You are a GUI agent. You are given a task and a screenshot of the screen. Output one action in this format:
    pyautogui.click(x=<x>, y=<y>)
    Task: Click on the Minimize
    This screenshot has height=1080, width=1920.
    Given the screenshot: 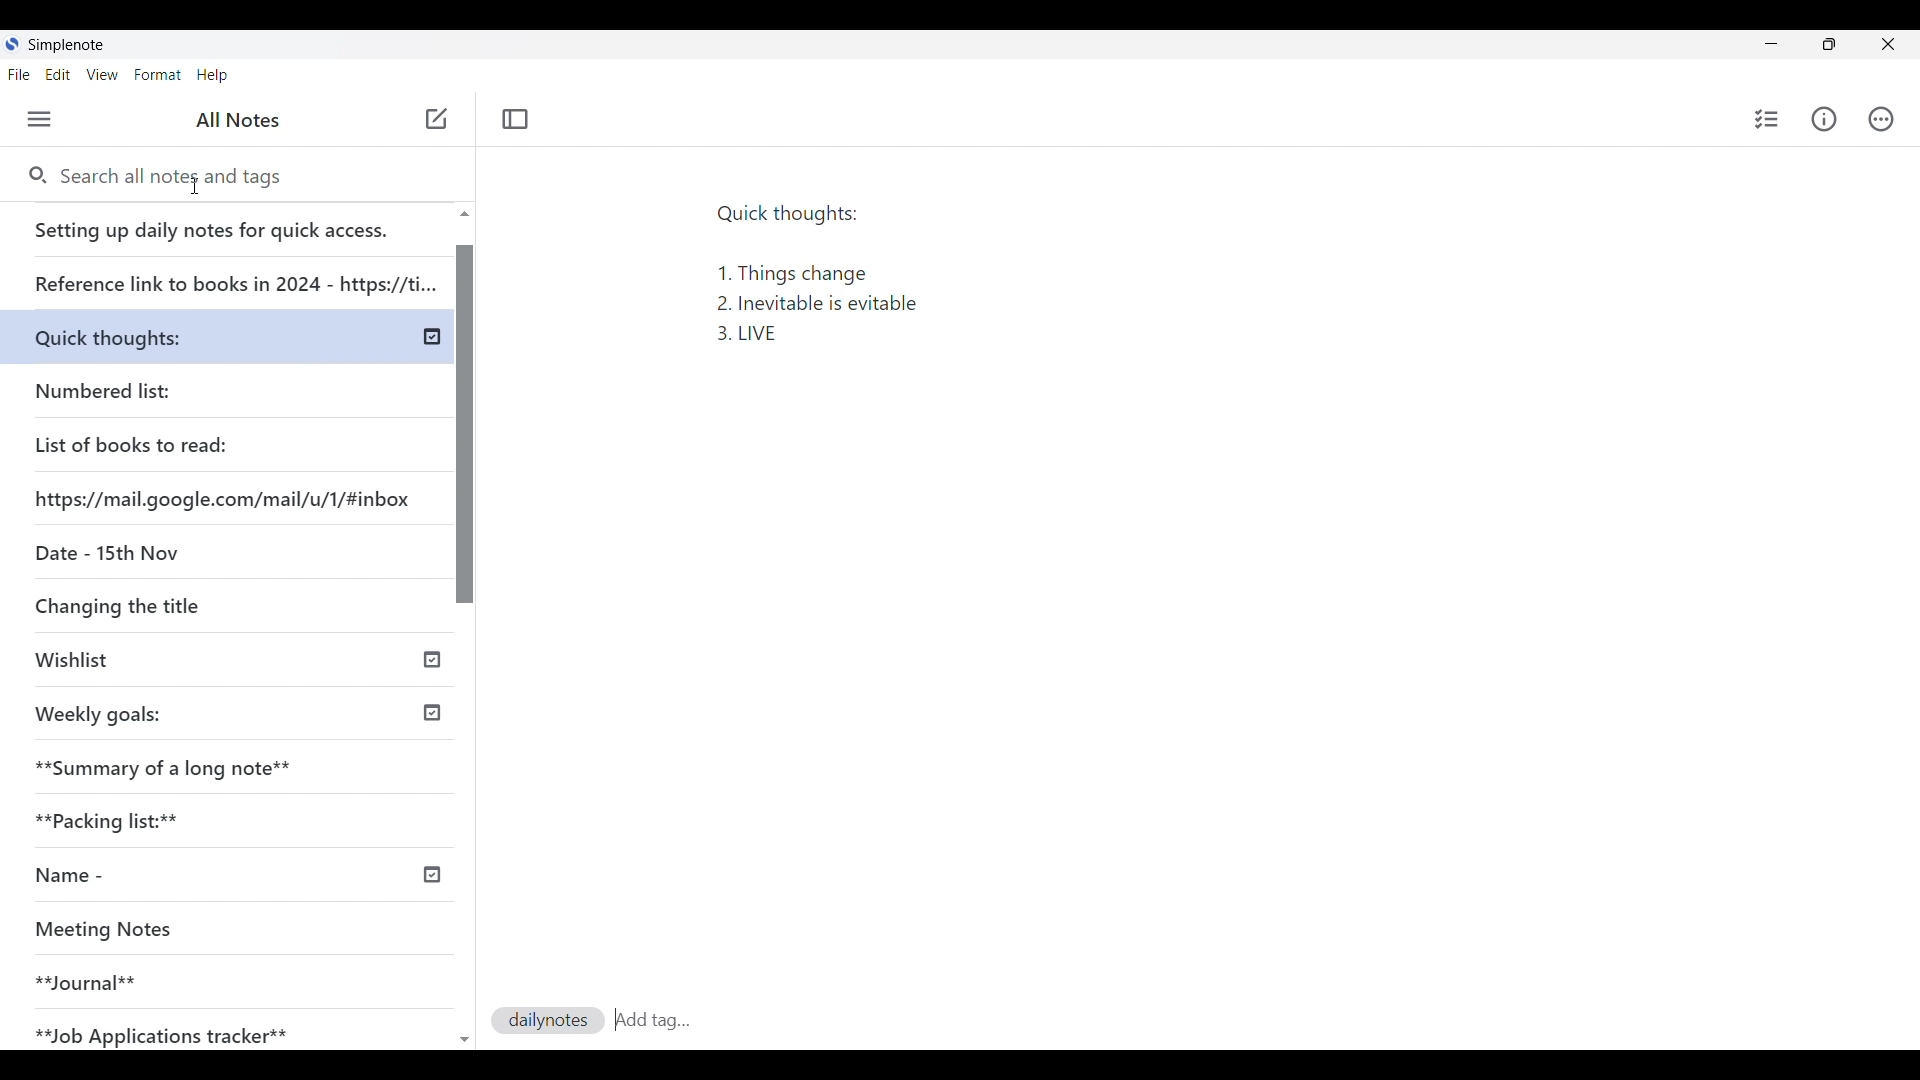 What is the action you would take?
    pyautogui.click(x=1771, y=43)
    